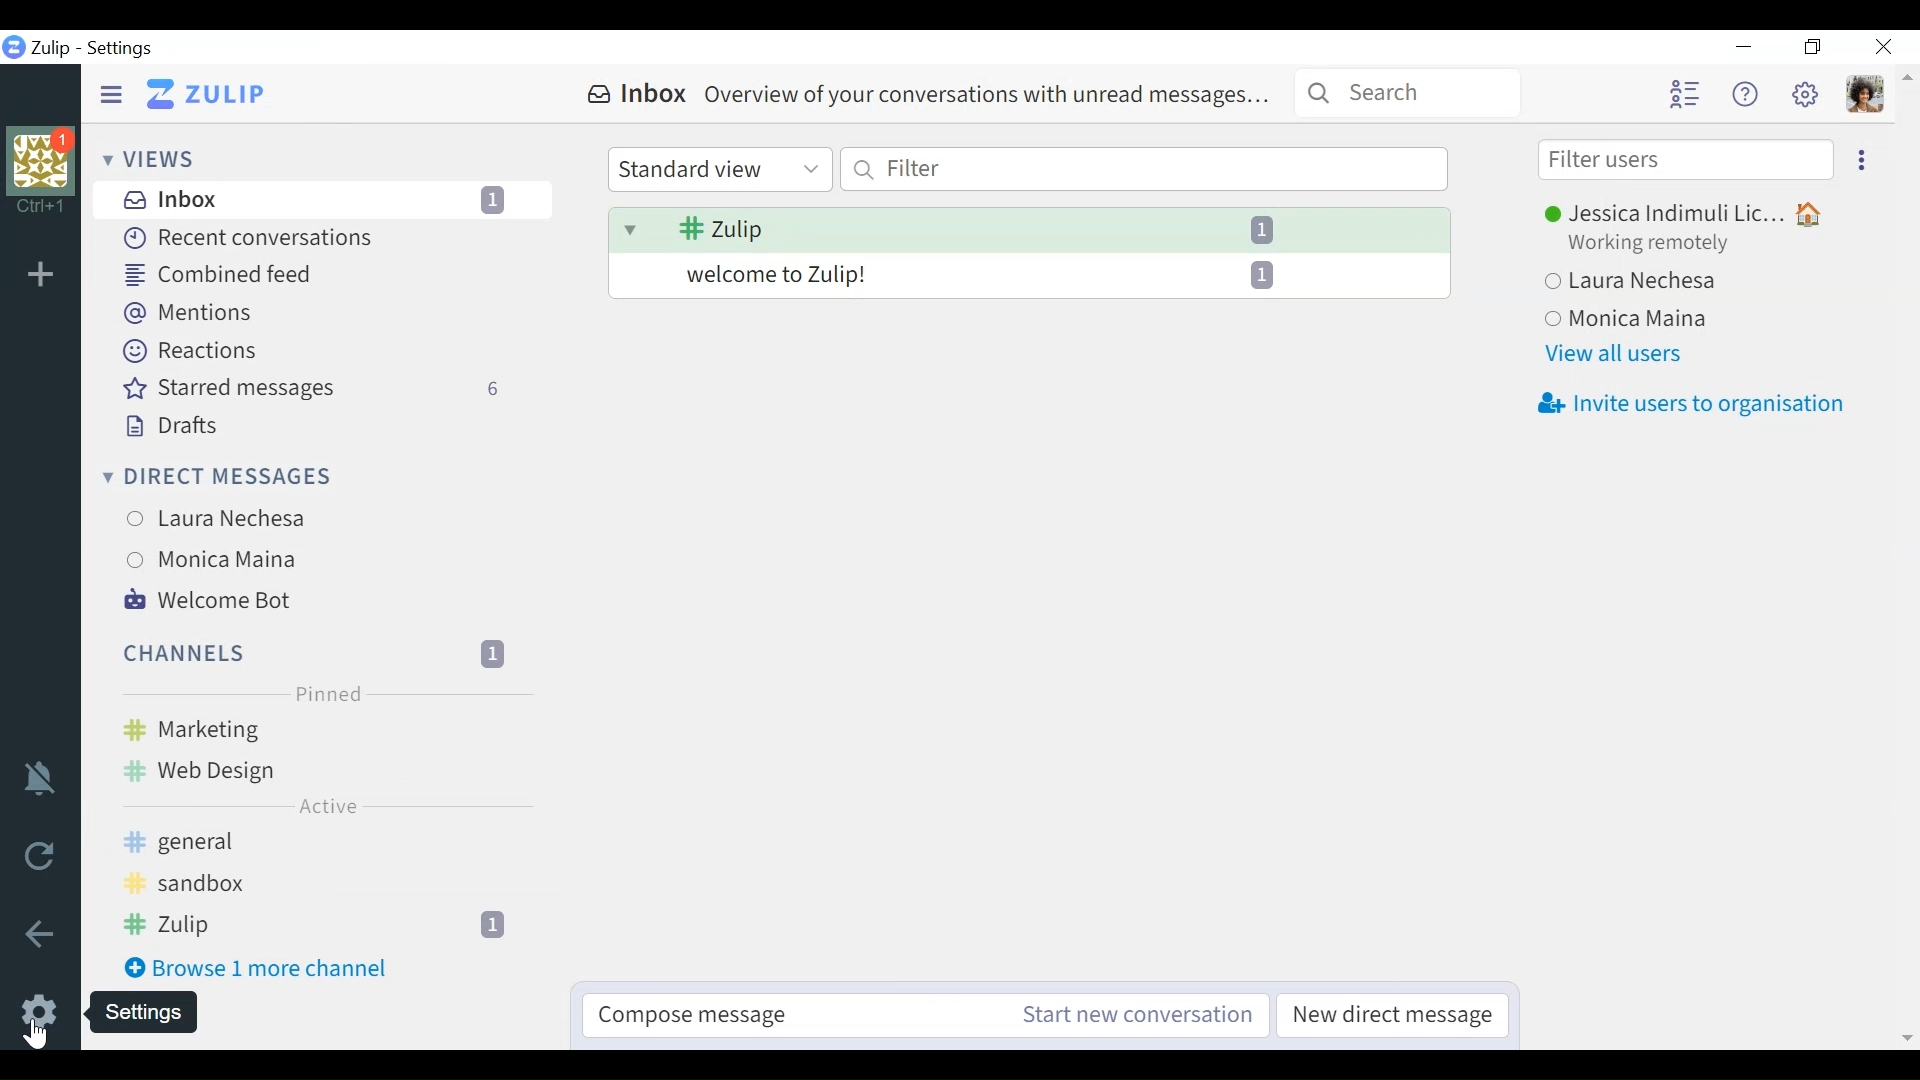 Image resolution: width=1920 pixels, height=1080 pixels. What do you see at coordinates (1685, 214) in the screenshot?
I see `User` at bounding box center [1685, 214].